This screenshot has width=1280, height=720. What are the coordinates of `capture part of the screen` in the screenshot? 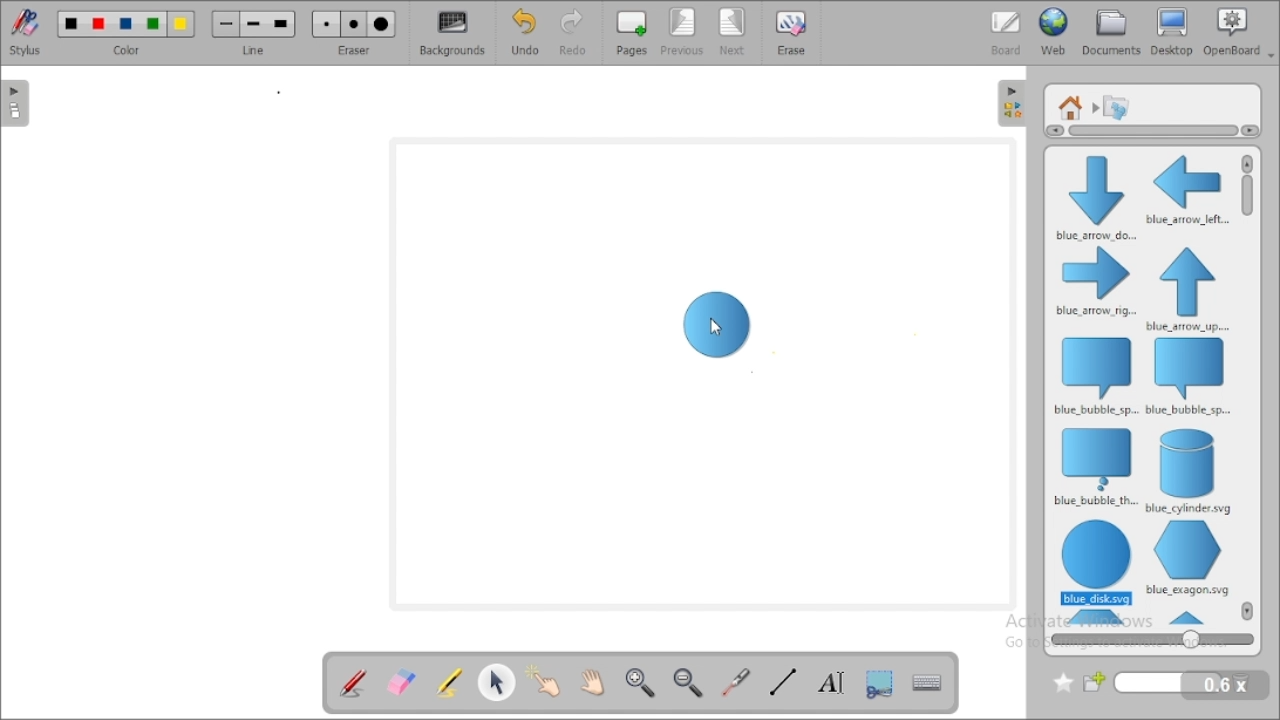 It's located at (880, 682).